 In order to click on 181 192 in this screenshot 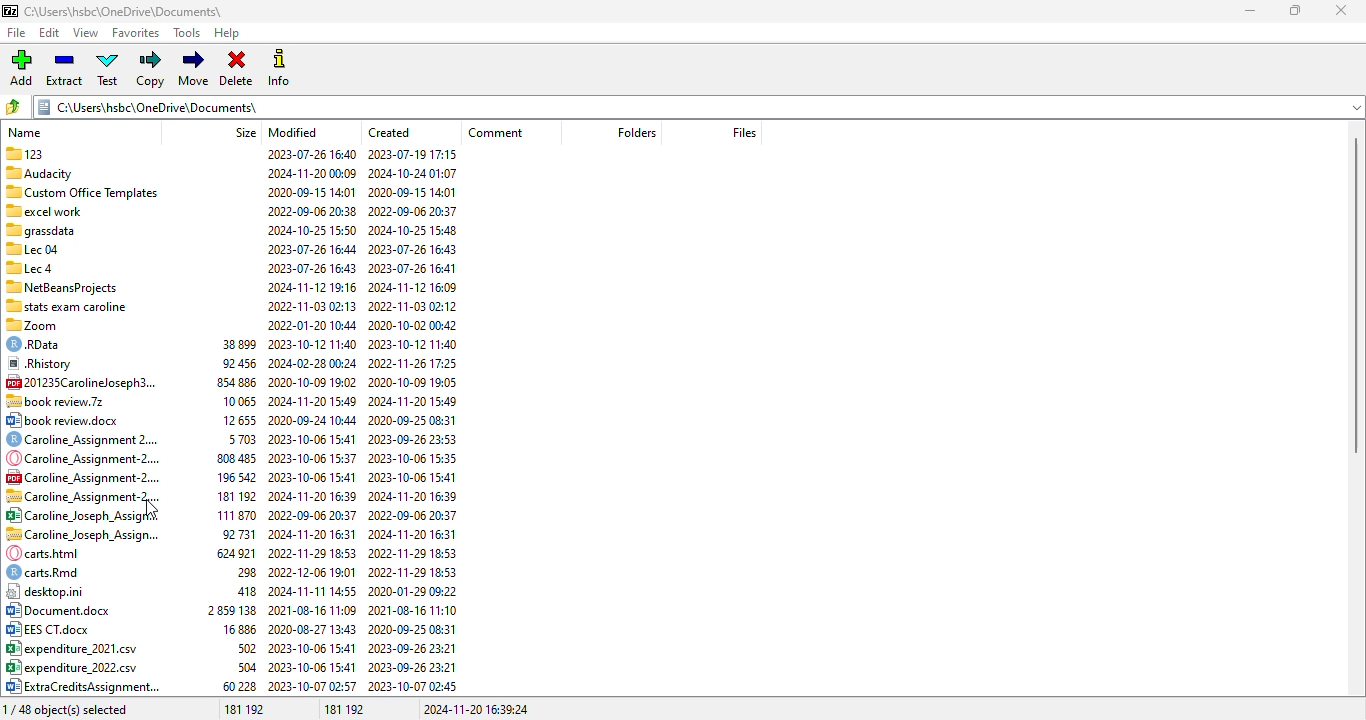, I will do `click(244, 709)`.